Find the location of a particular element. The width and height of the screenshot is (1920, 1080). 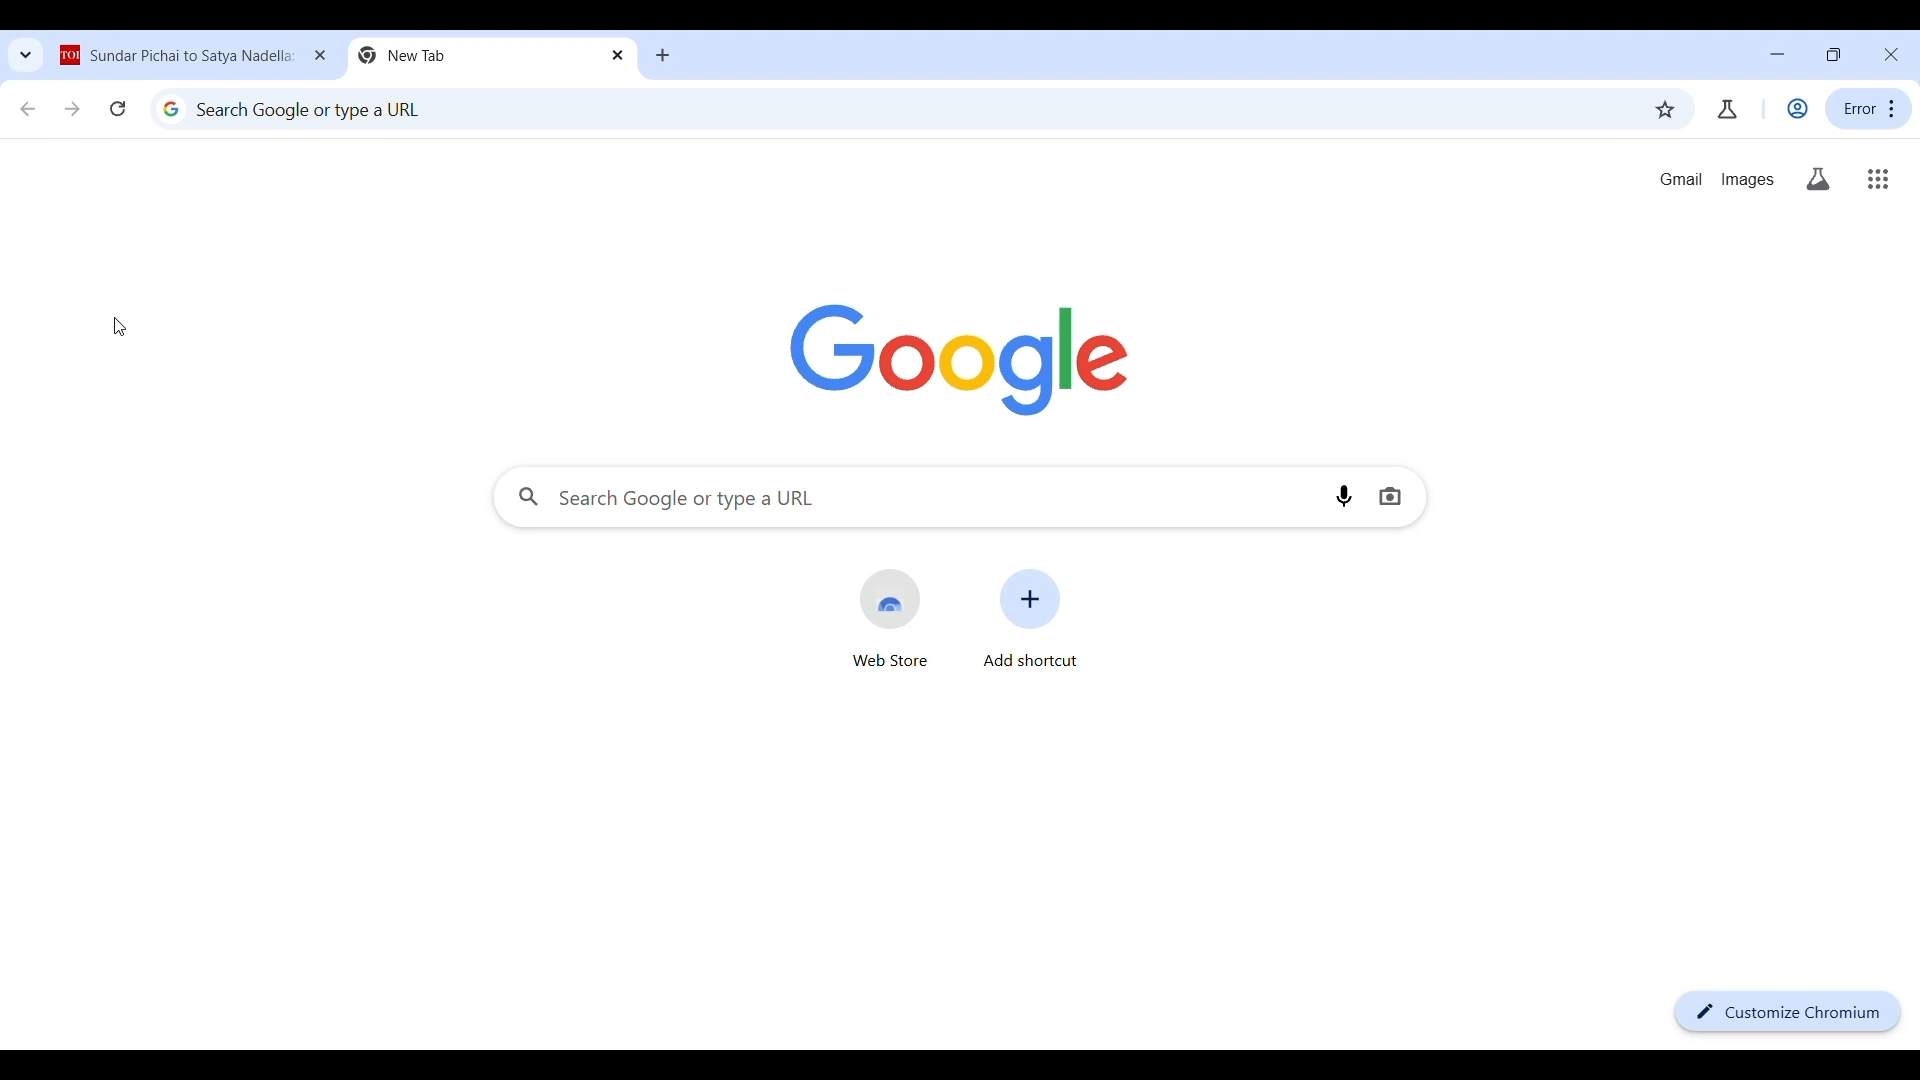

Go back is located at coordinates (26, 109).